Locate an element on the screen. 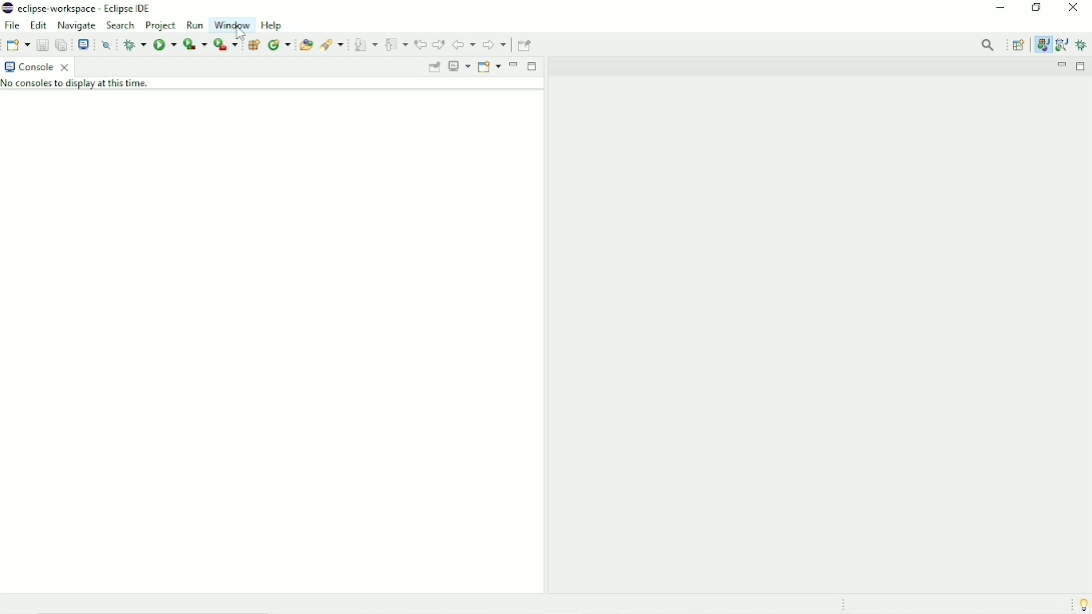 The image size is (1092, 614). eclipse-workspace - eclipse ide is located at coordinates (92, 7).